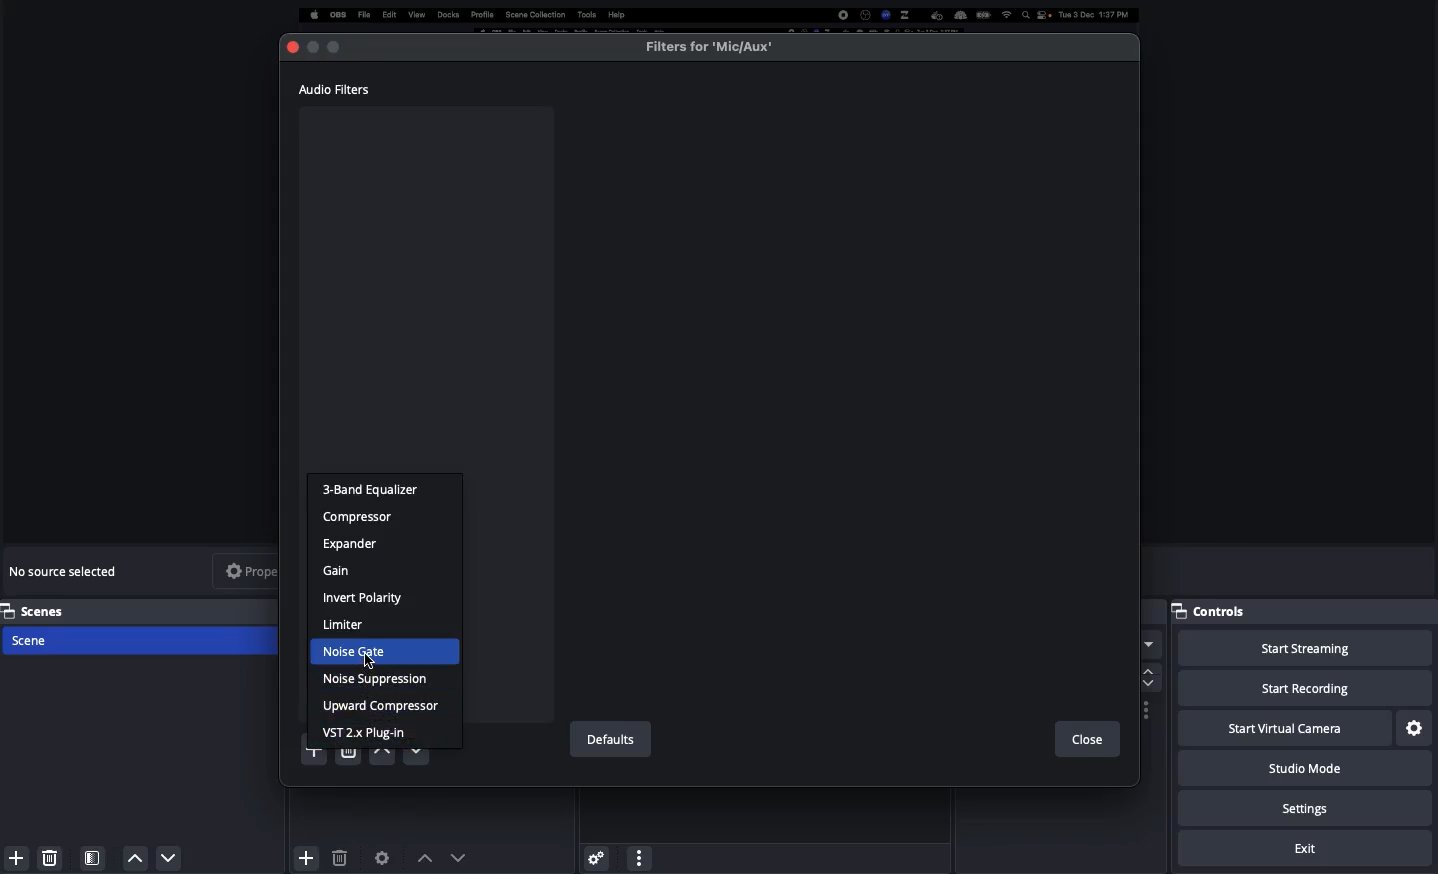  Describe the element at coordinates (304, 854) in the screenshot. I see `Add` at that location.